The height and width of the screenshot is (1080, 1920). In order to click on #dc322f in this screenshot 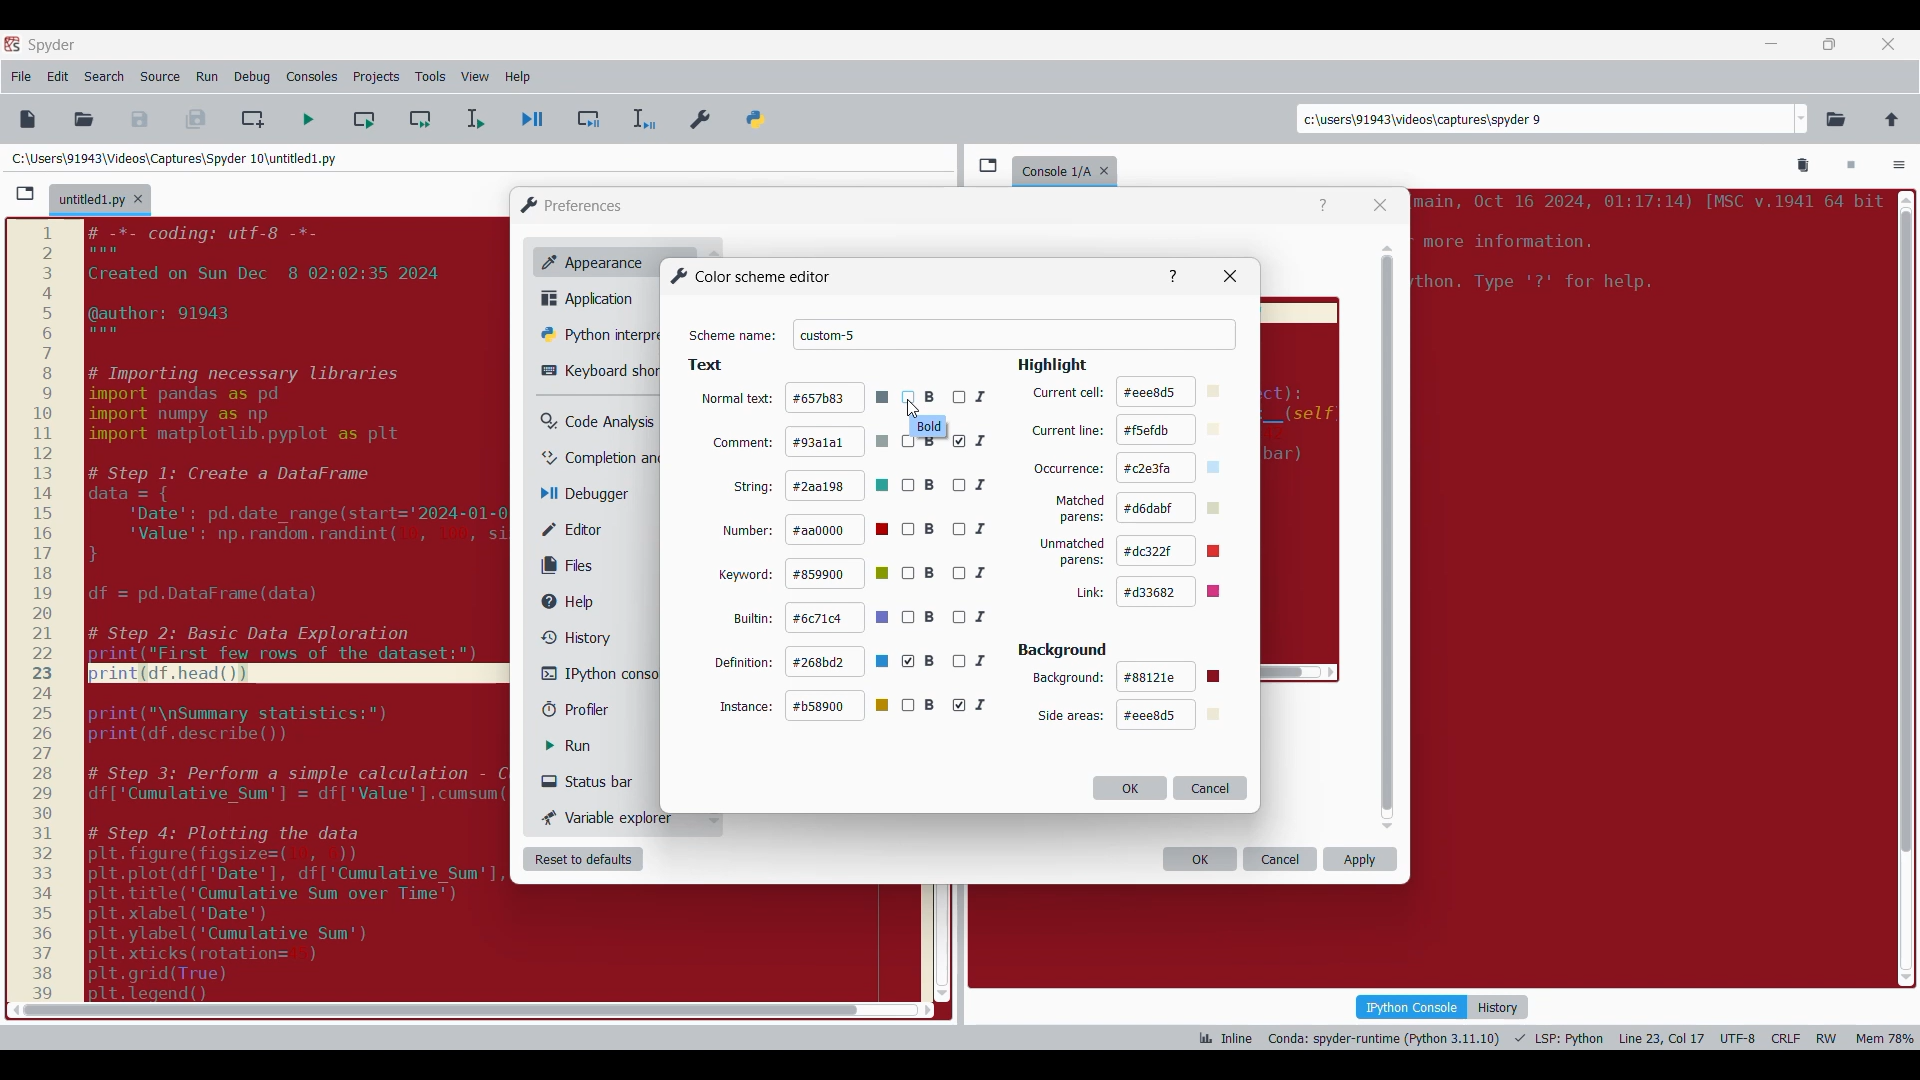, I will do `click(1178, 550)`.